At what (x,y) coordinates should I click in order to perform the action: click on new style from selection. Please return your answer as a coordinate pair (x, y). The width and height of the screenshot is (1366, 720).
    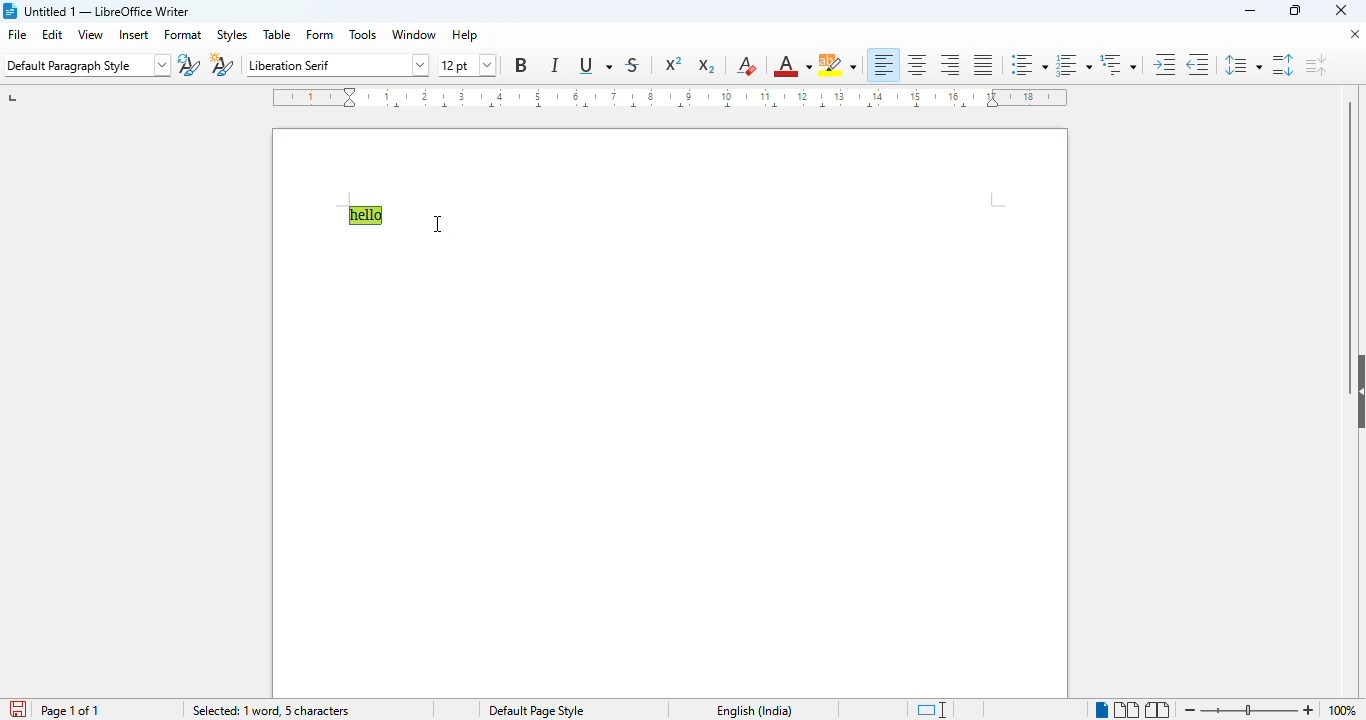
    Looking at the image, I should click on (221, 65).